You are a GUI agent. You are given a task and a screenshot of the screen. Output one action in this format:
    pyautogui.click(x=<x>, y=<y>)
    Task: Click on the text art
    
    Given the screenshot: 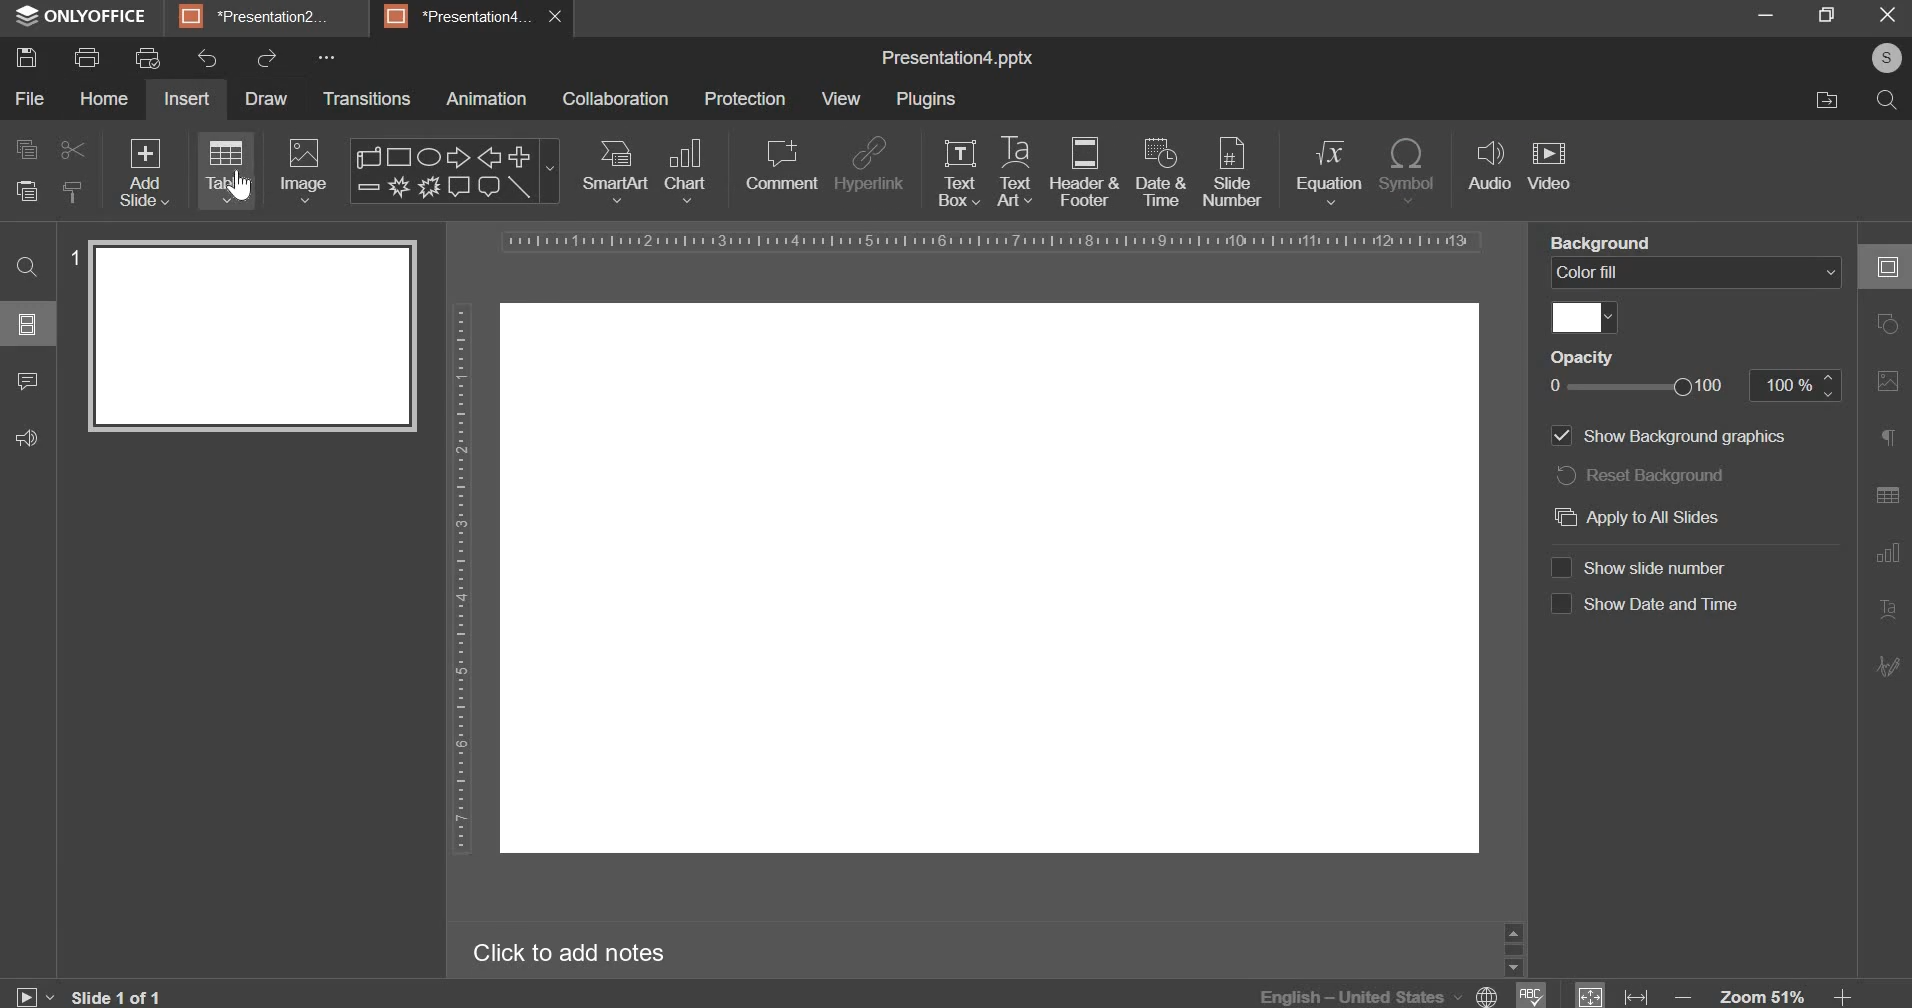 What is the action you would take?
    pyautogui.click(x=1890, y=608)
    